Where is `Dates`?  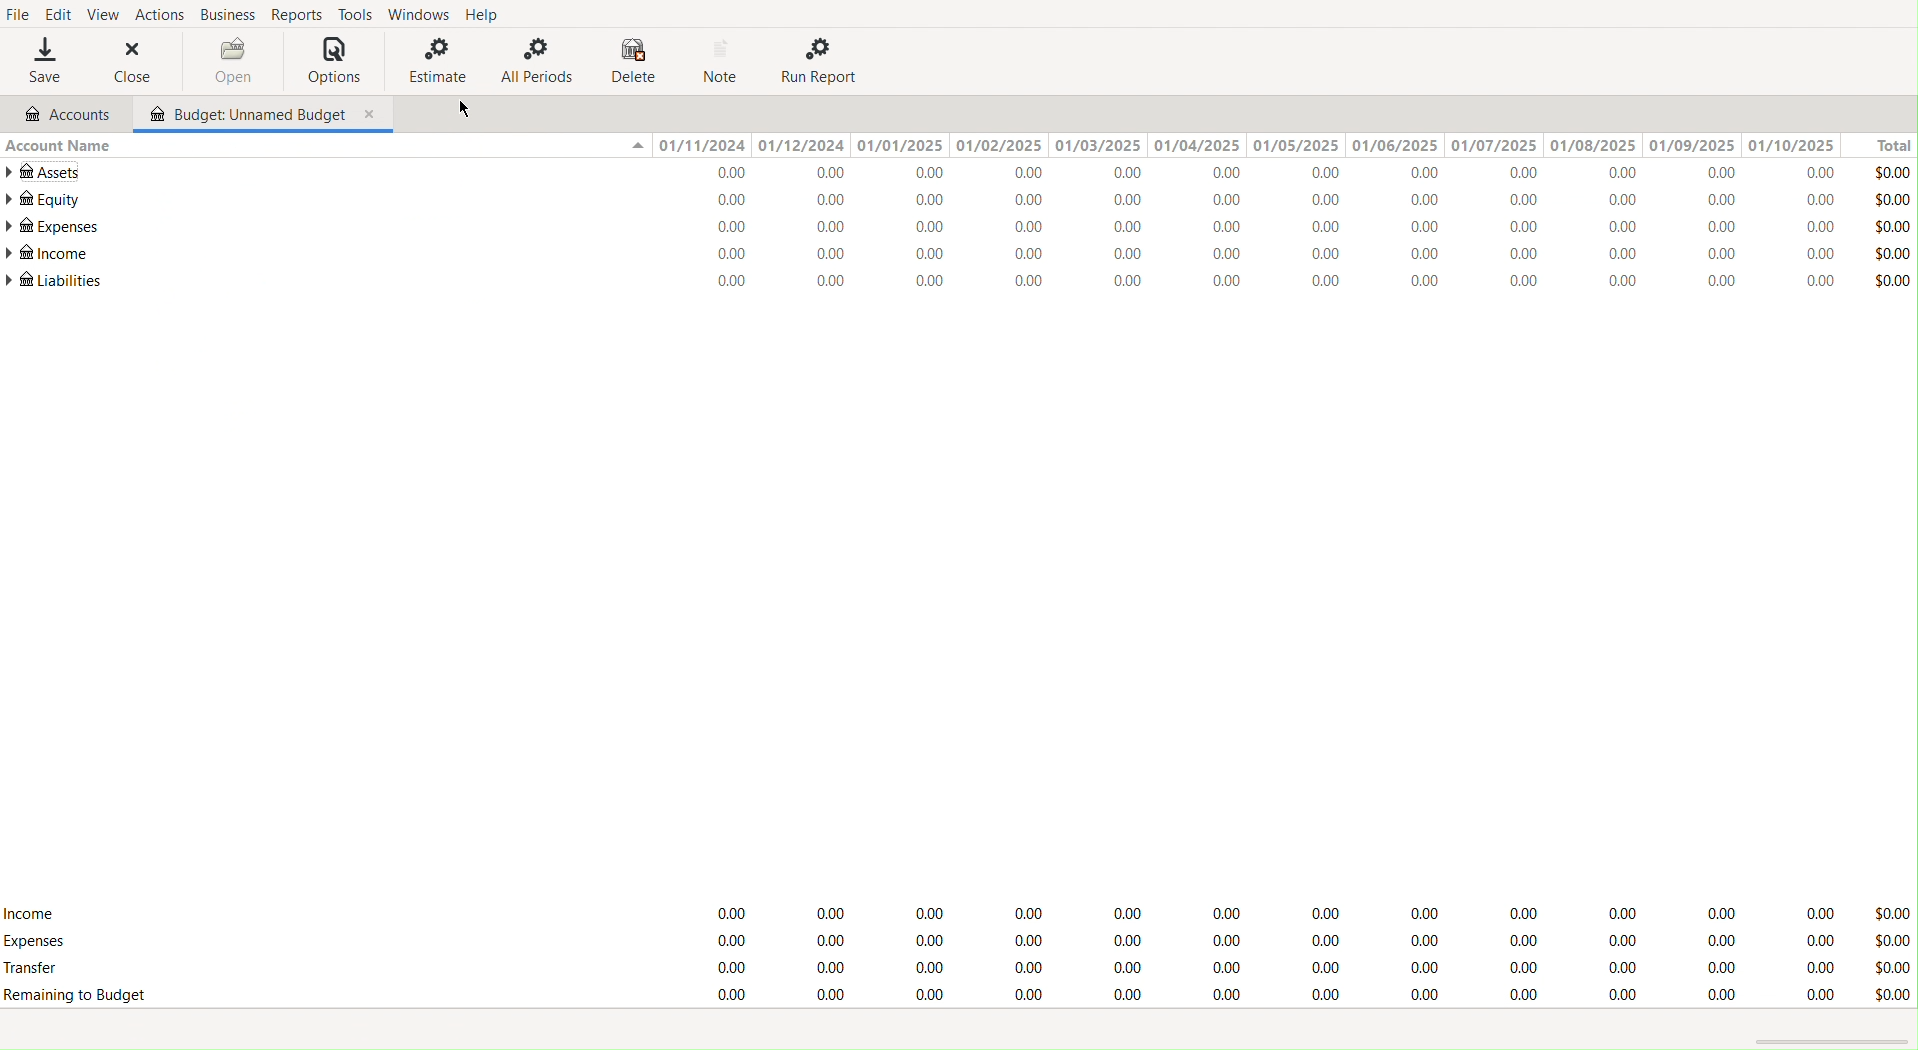 Dates is located at coordinates (1248, 143).